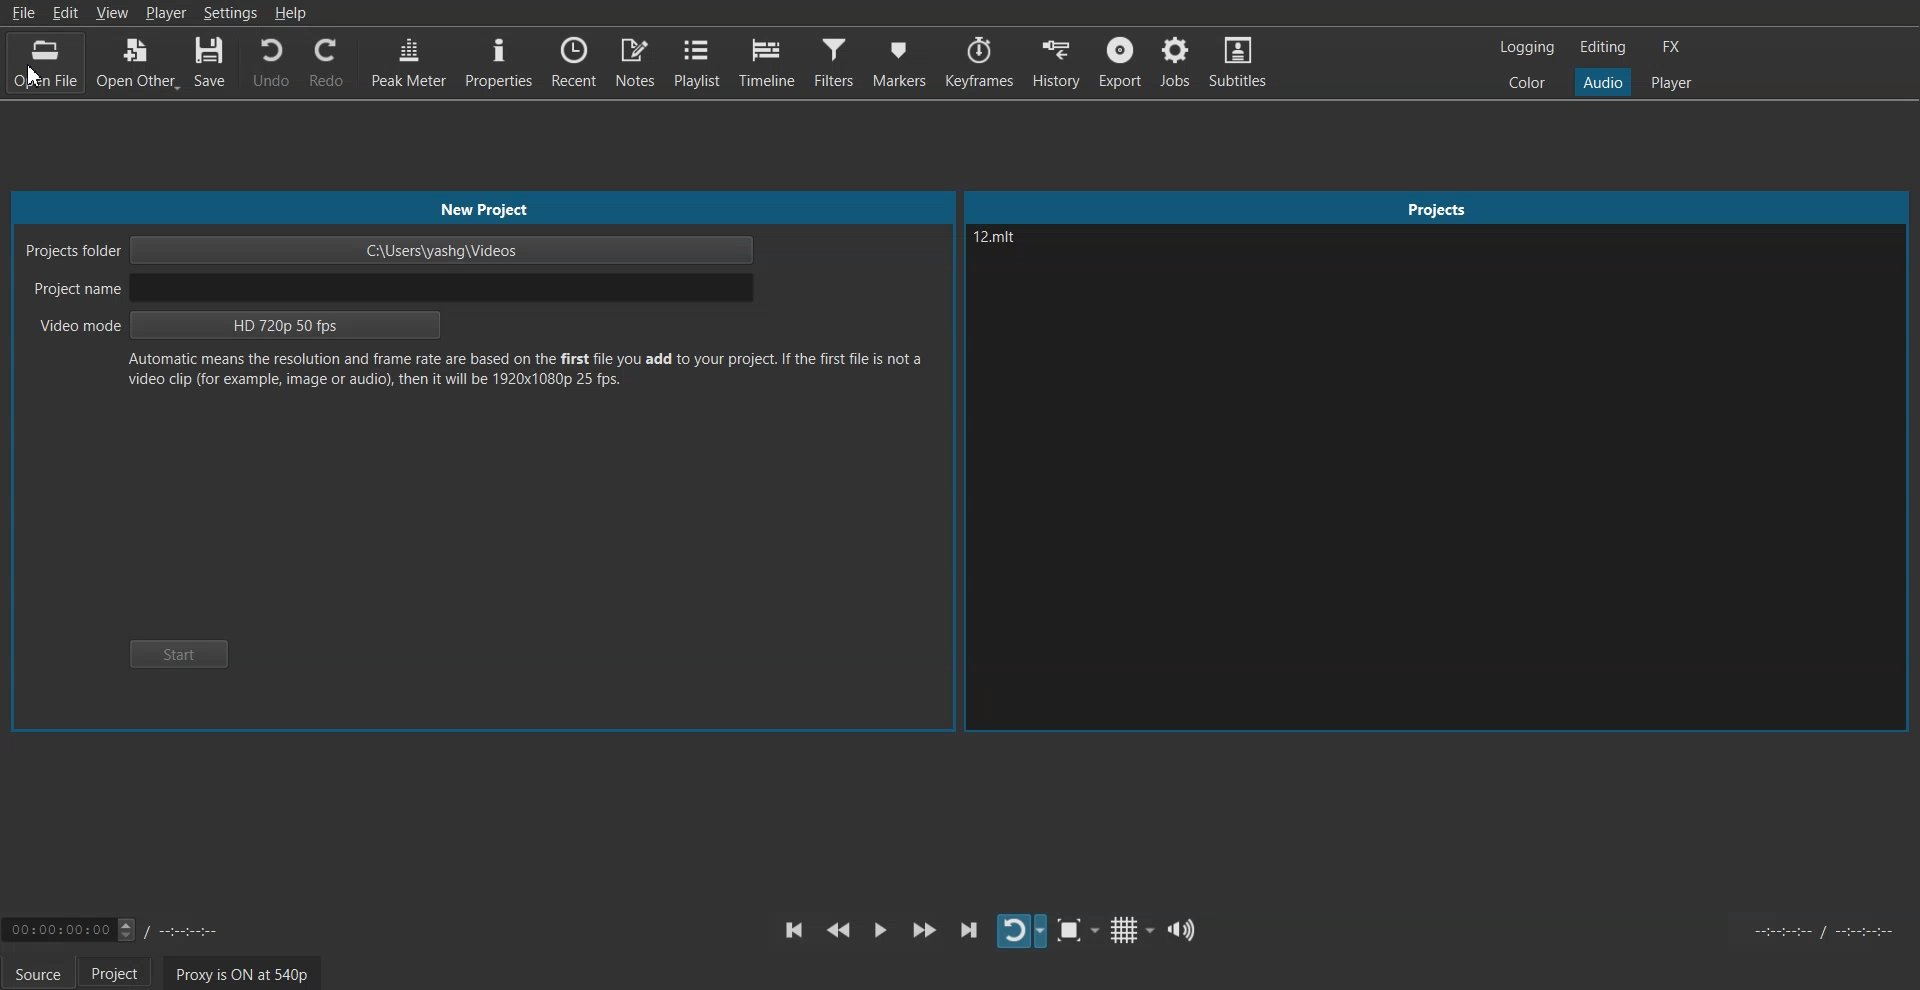 Image resolution: width=1920 pixels, height=990 pixels. I want to click on Project Name, so click(391, 290).